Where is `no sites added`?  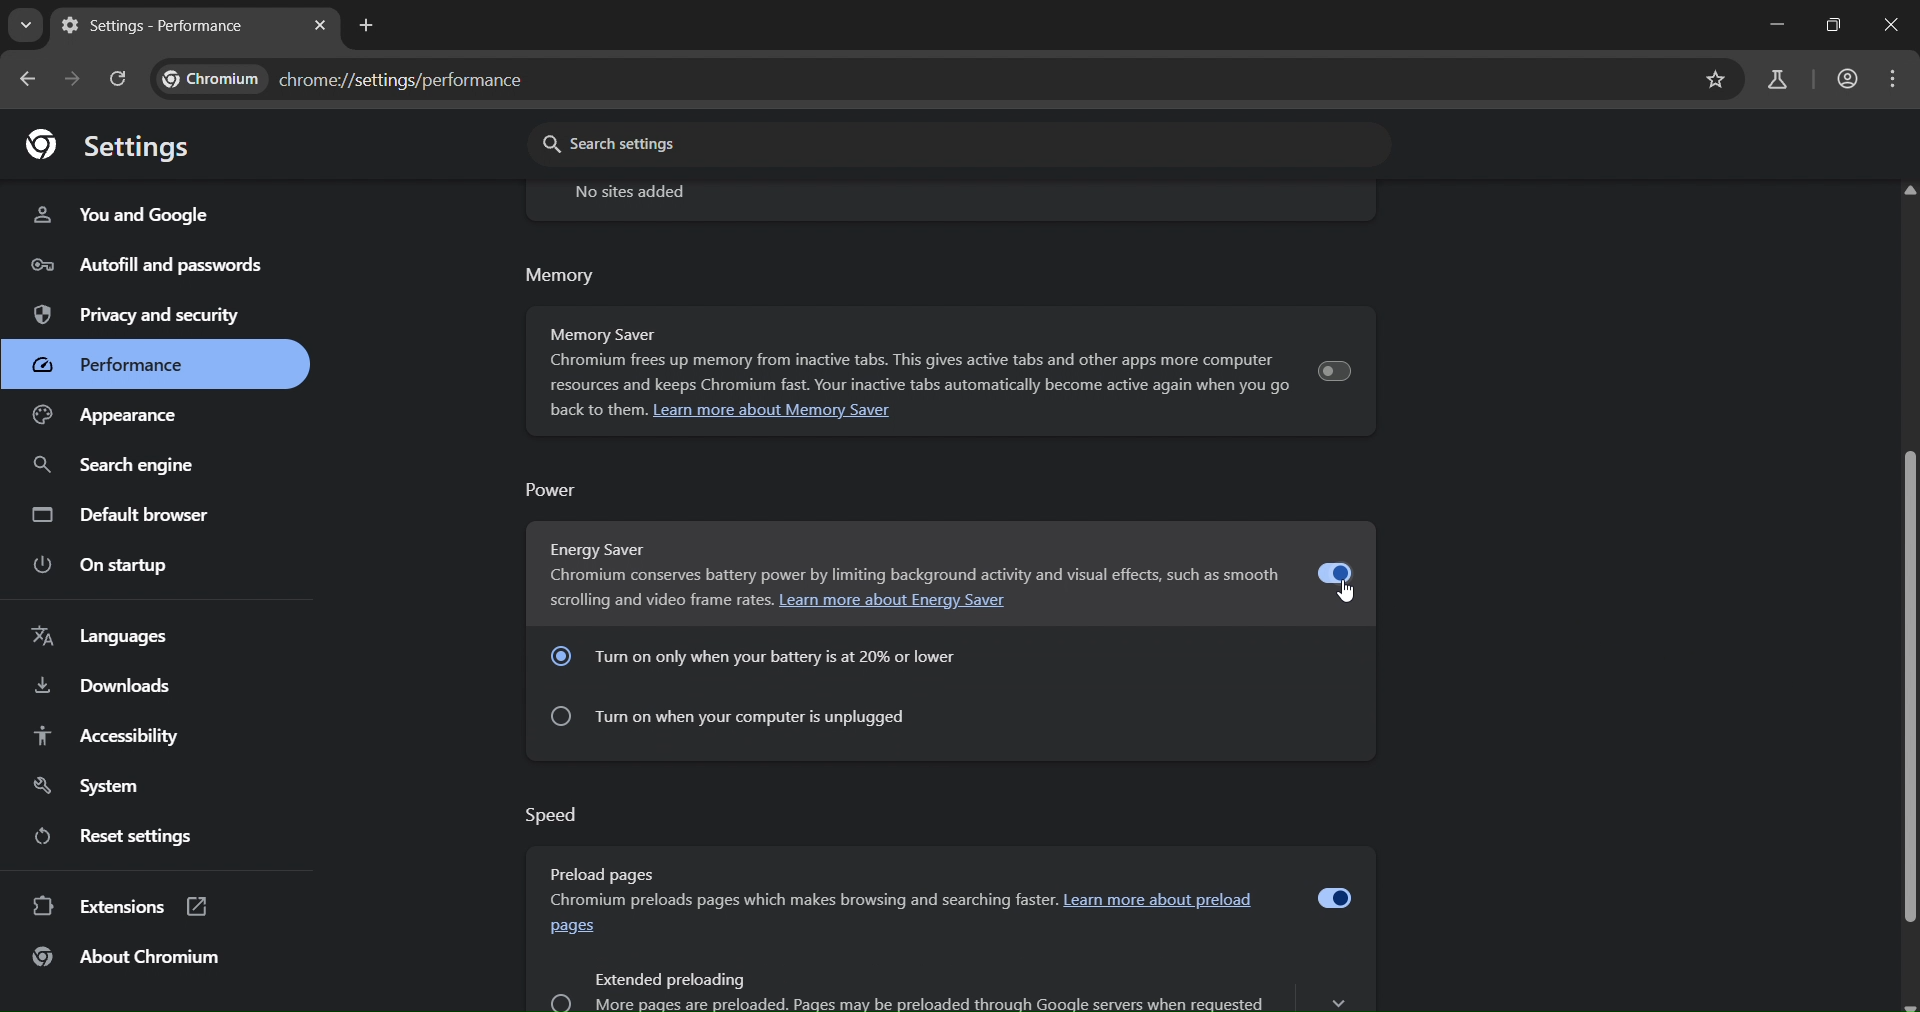 no sites added is located at coordinates (643, 193).